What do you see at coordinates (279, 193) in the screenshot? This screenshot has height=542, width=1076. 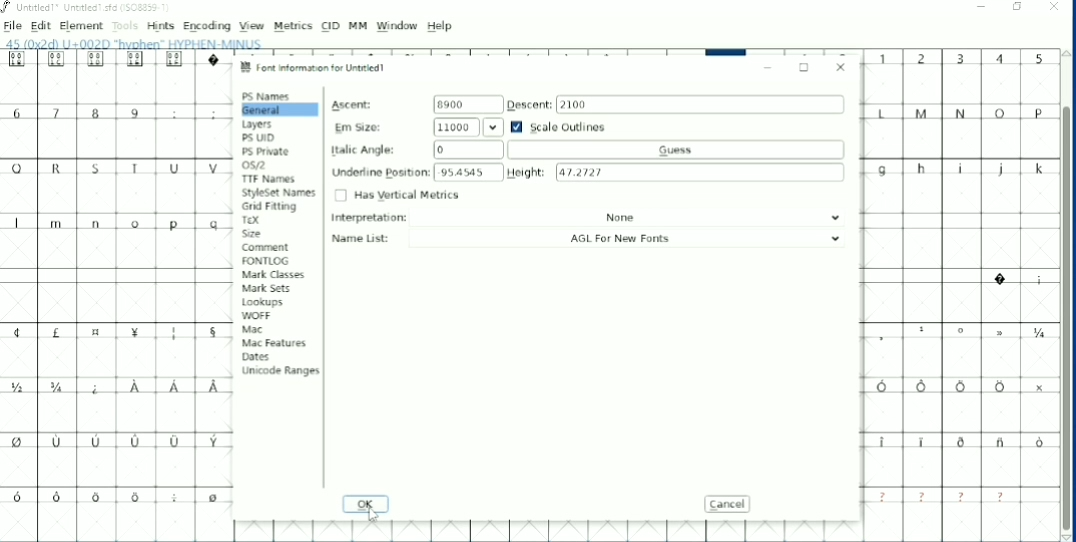 I see `StyleSet Names` at bounding box center [279, 193].